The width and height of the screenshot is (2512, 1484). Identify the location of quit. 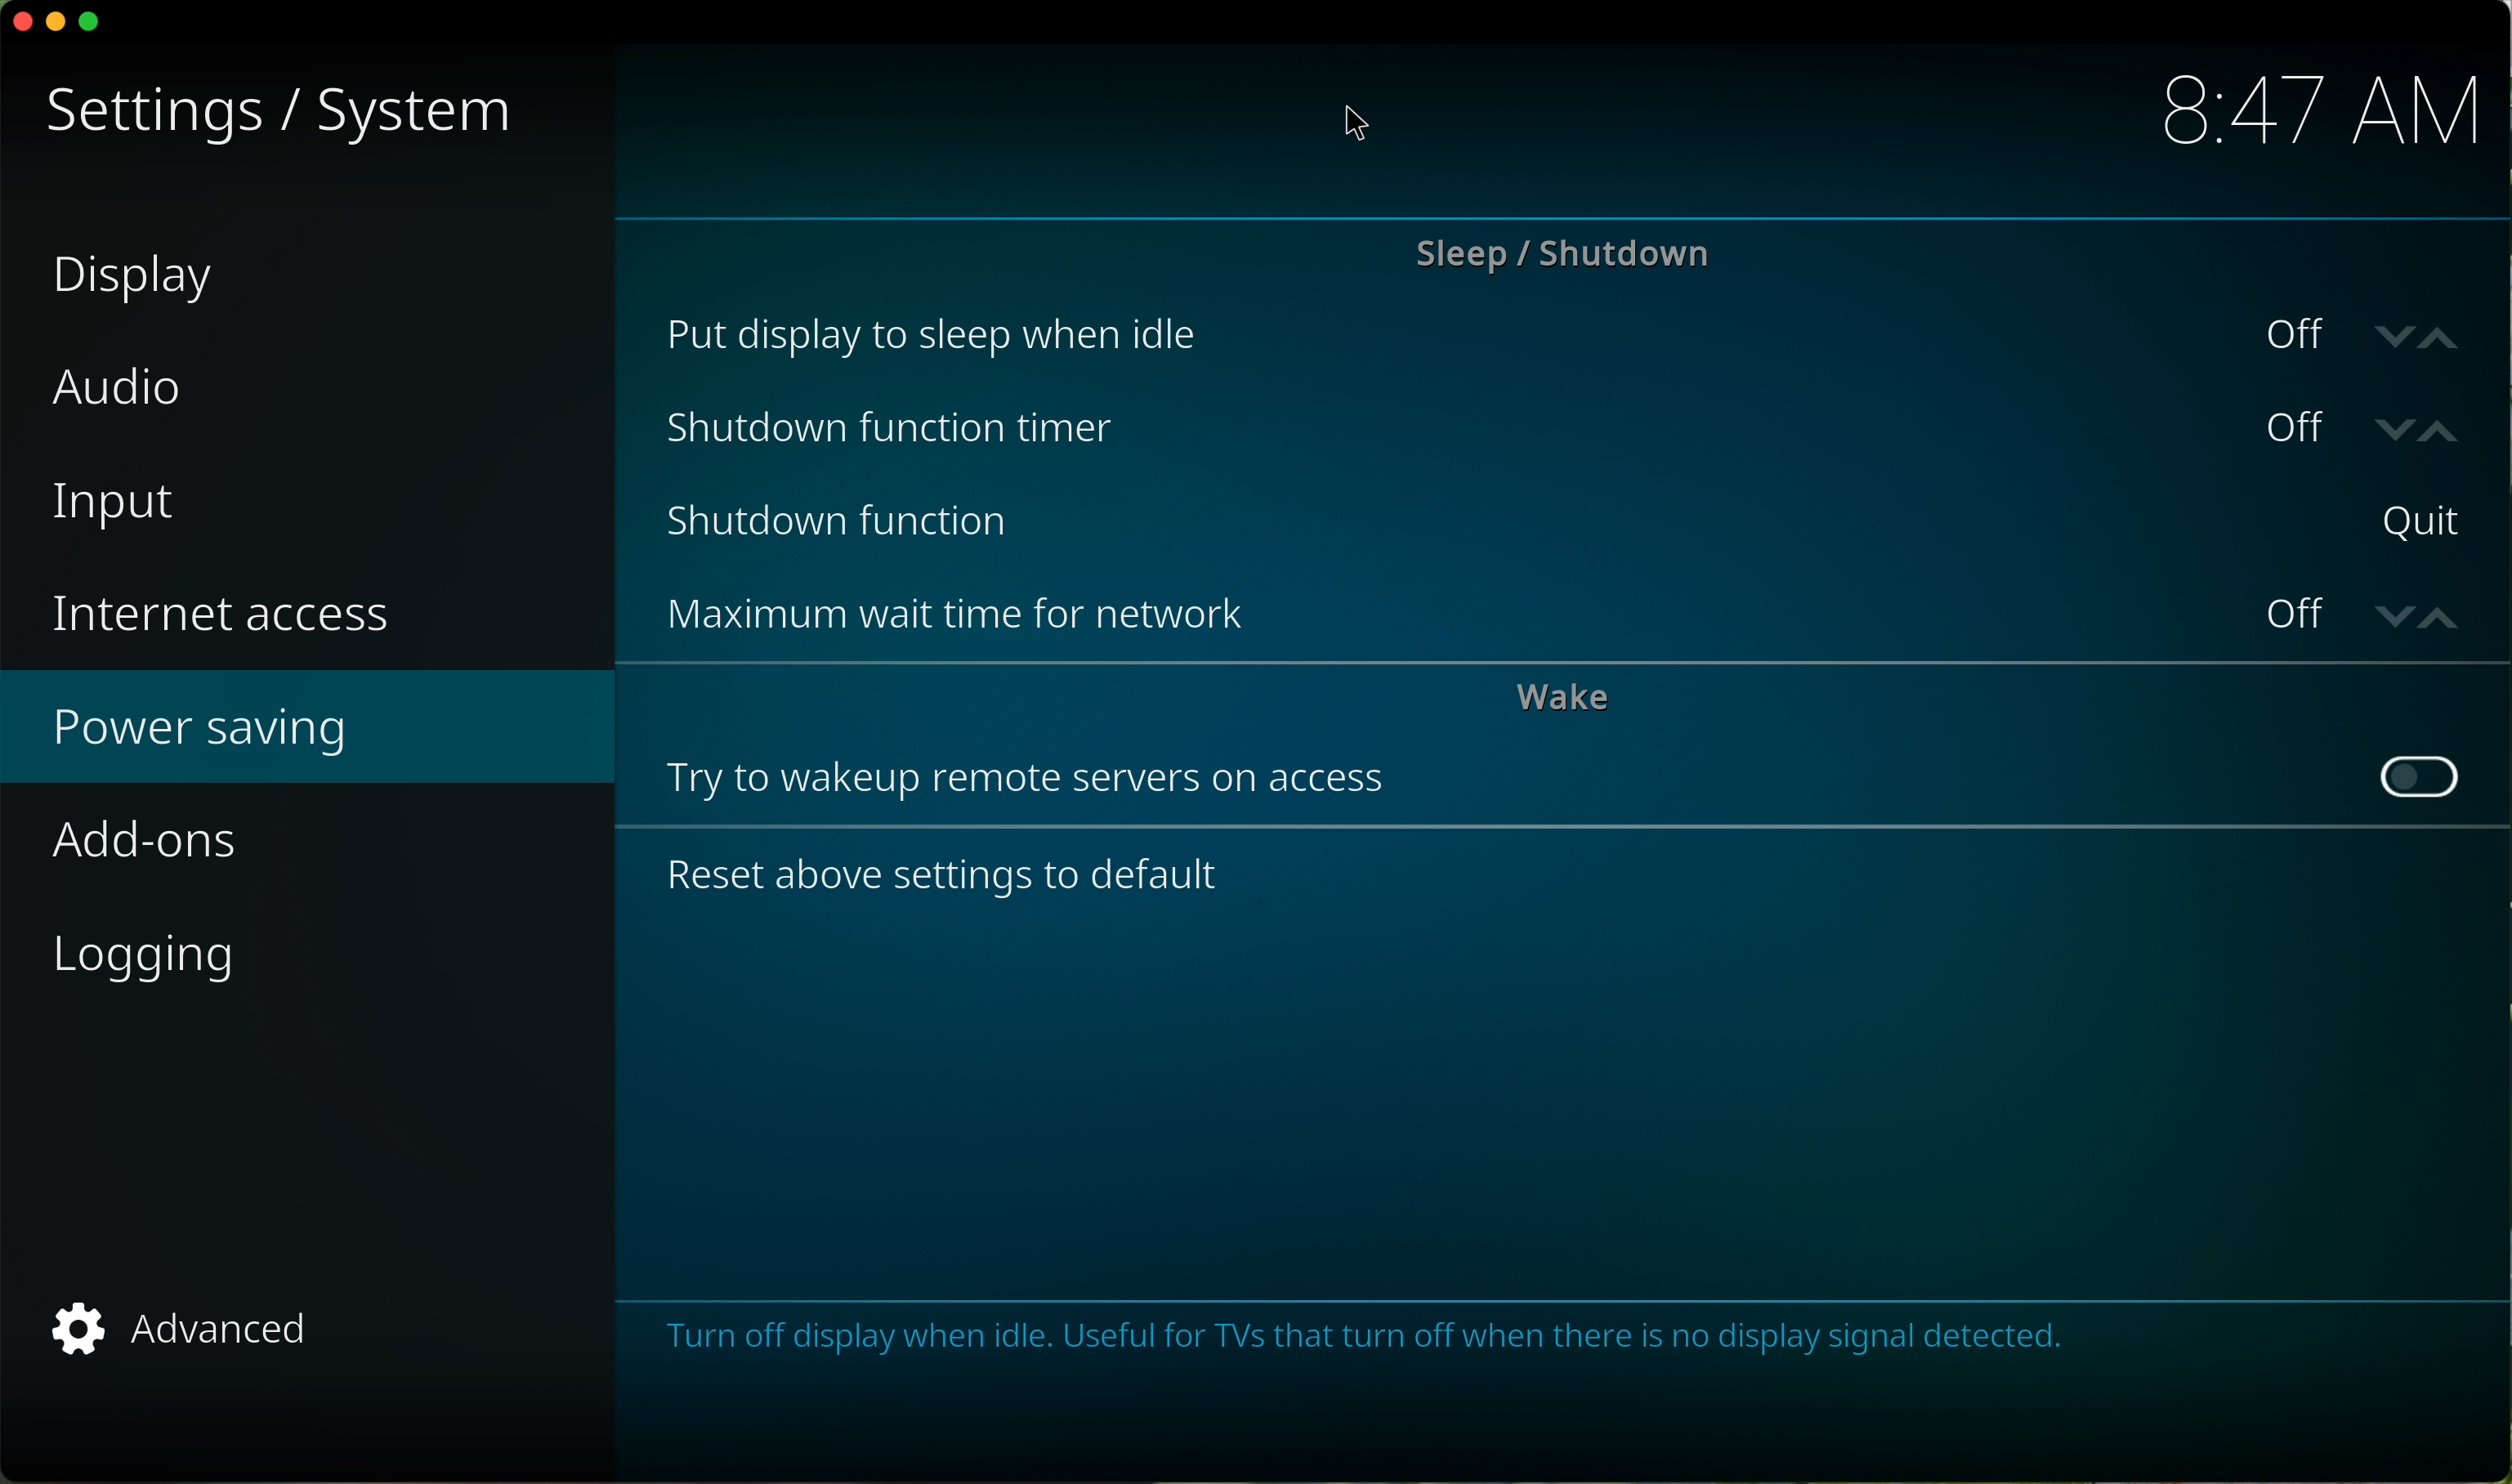
(2419, 525).